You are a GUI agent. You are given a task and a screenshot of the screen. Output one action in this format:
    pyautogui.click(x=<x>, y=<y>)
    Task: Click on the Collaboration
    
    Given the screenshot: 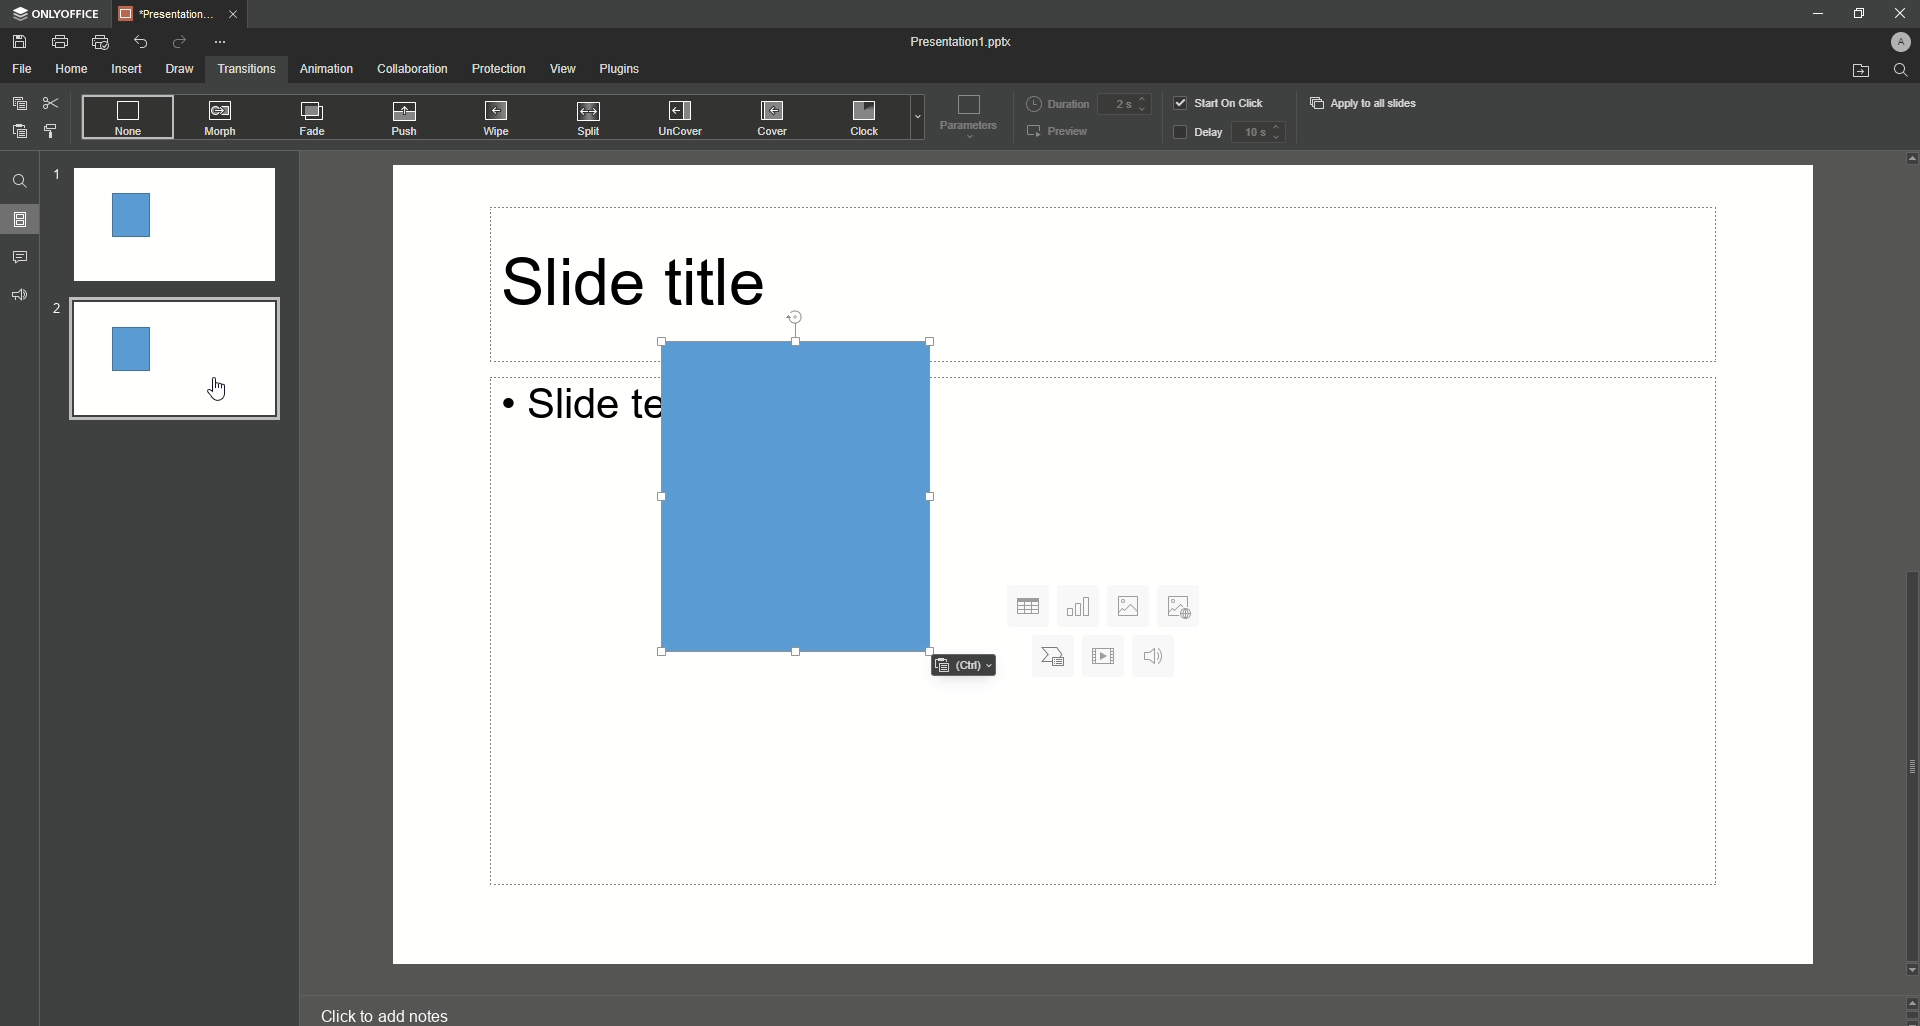 What is the action you would take?
    pyautogui.click(x=412, y=66)
    